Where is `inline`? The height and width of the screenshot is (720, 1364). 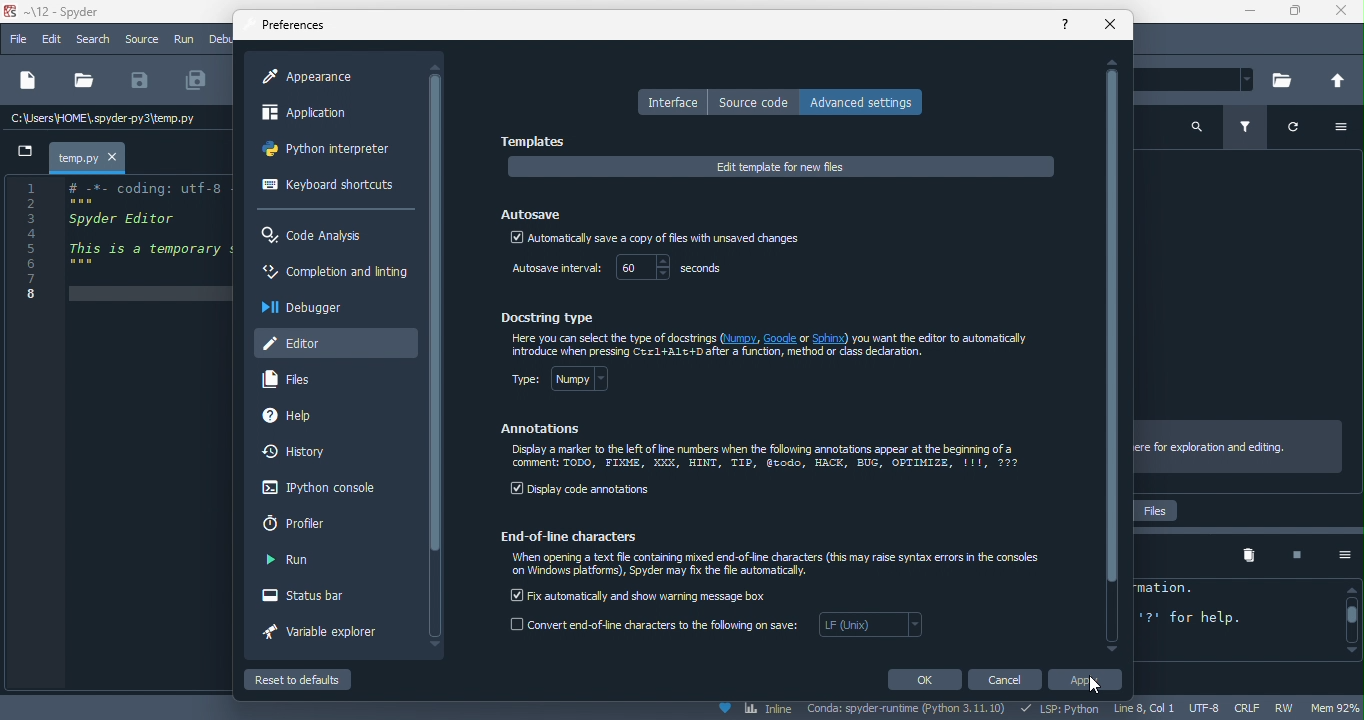
inline is located at coordinates (754, 710).